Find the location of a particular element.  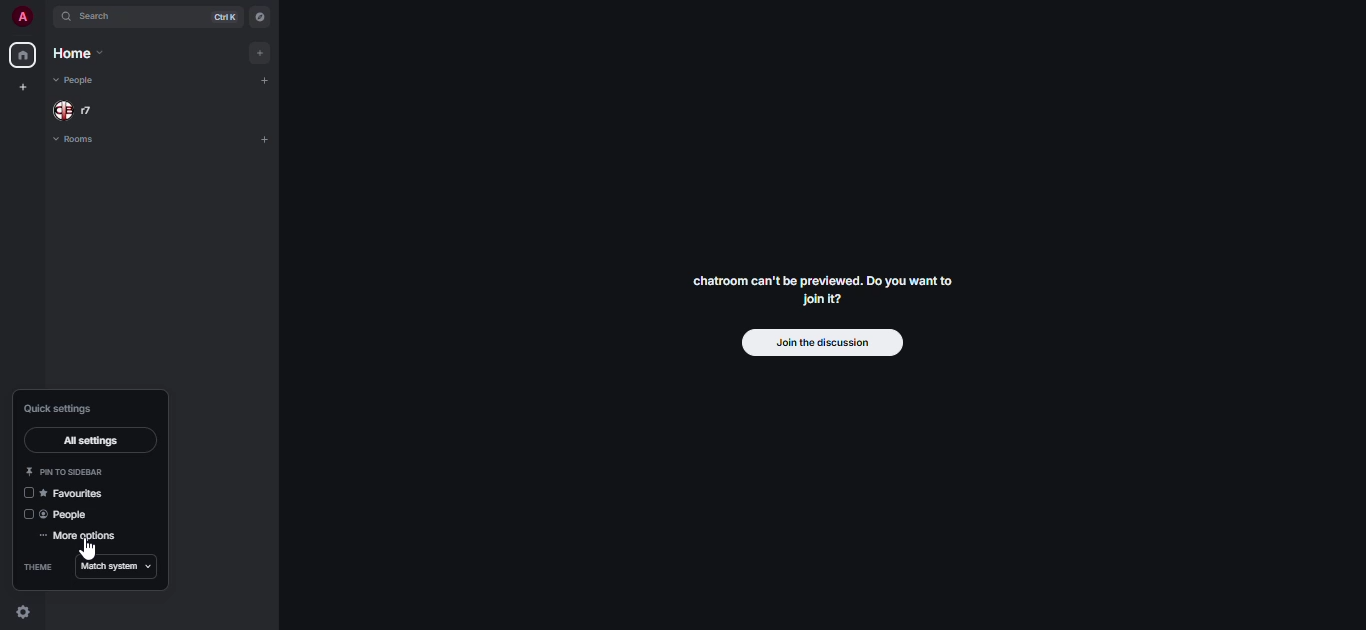

quick settings is located at coordinates (60, 408).